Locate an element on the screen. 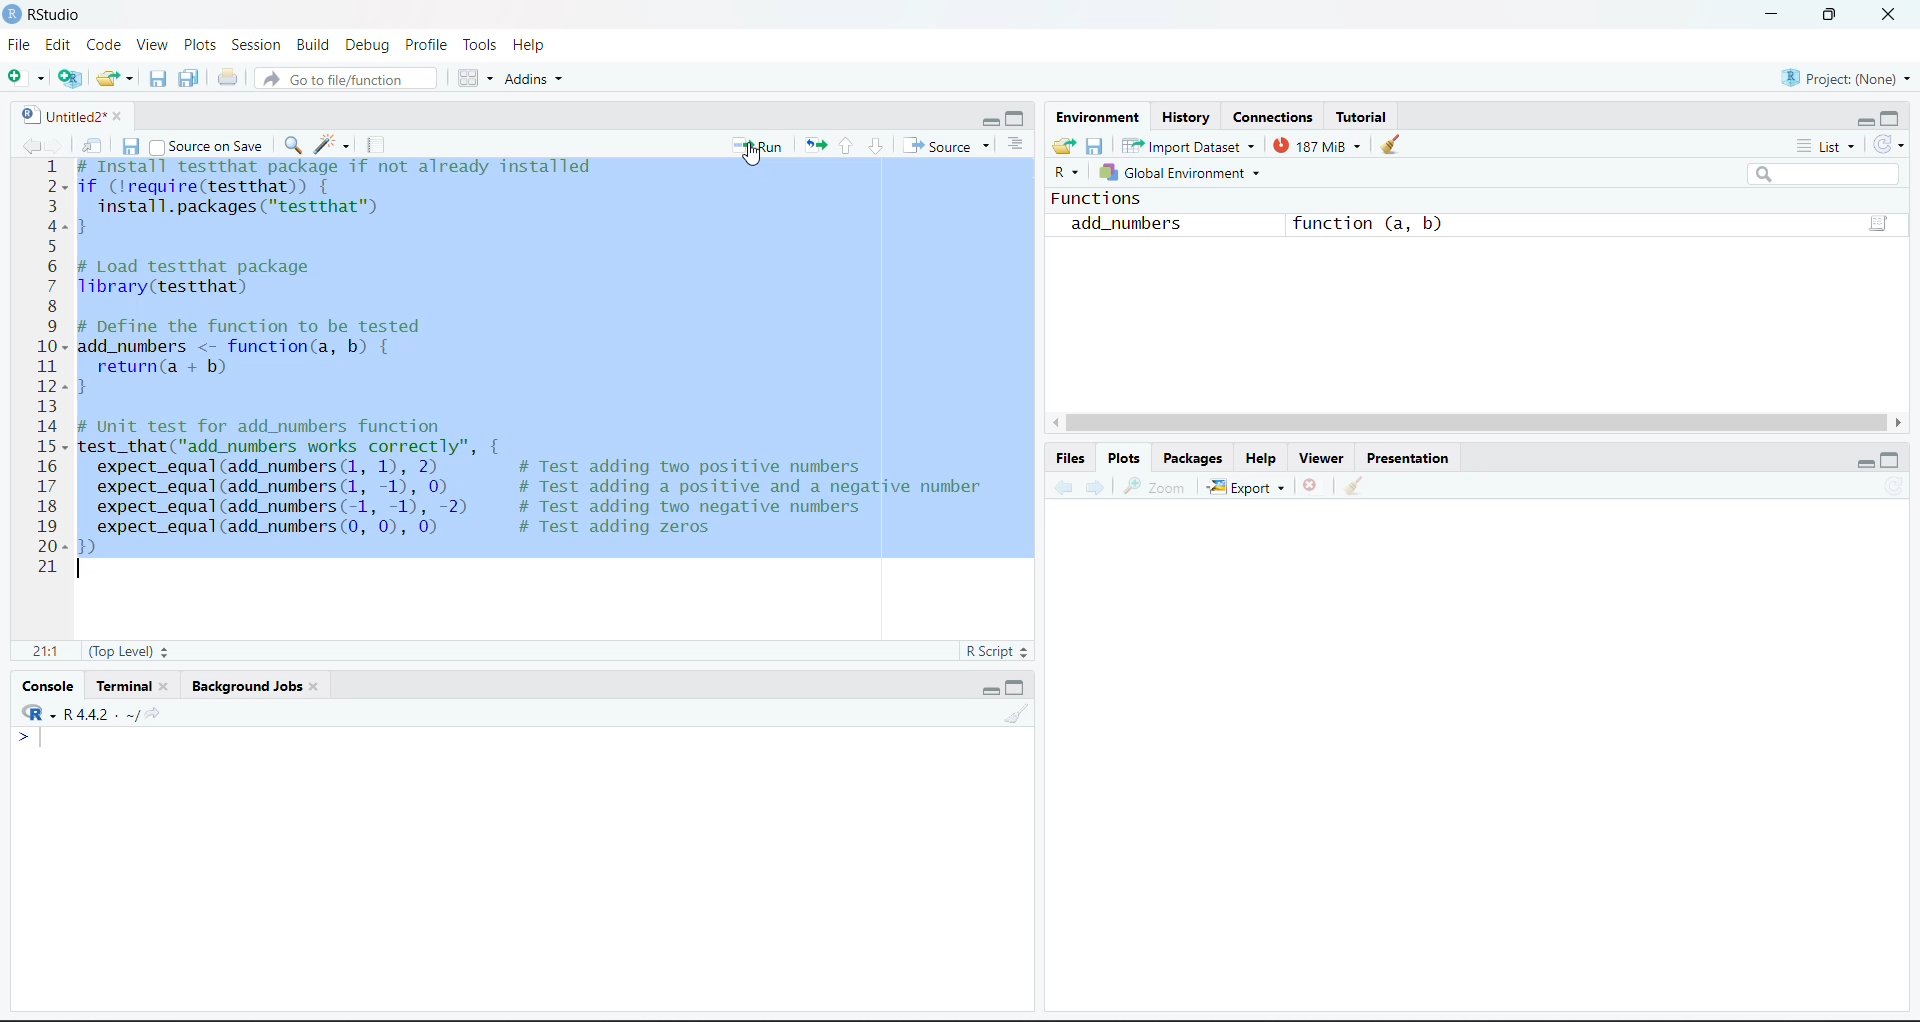 The height and width of the screenshot is (1022, 1920). clear is located at coordinates (1391, 145).